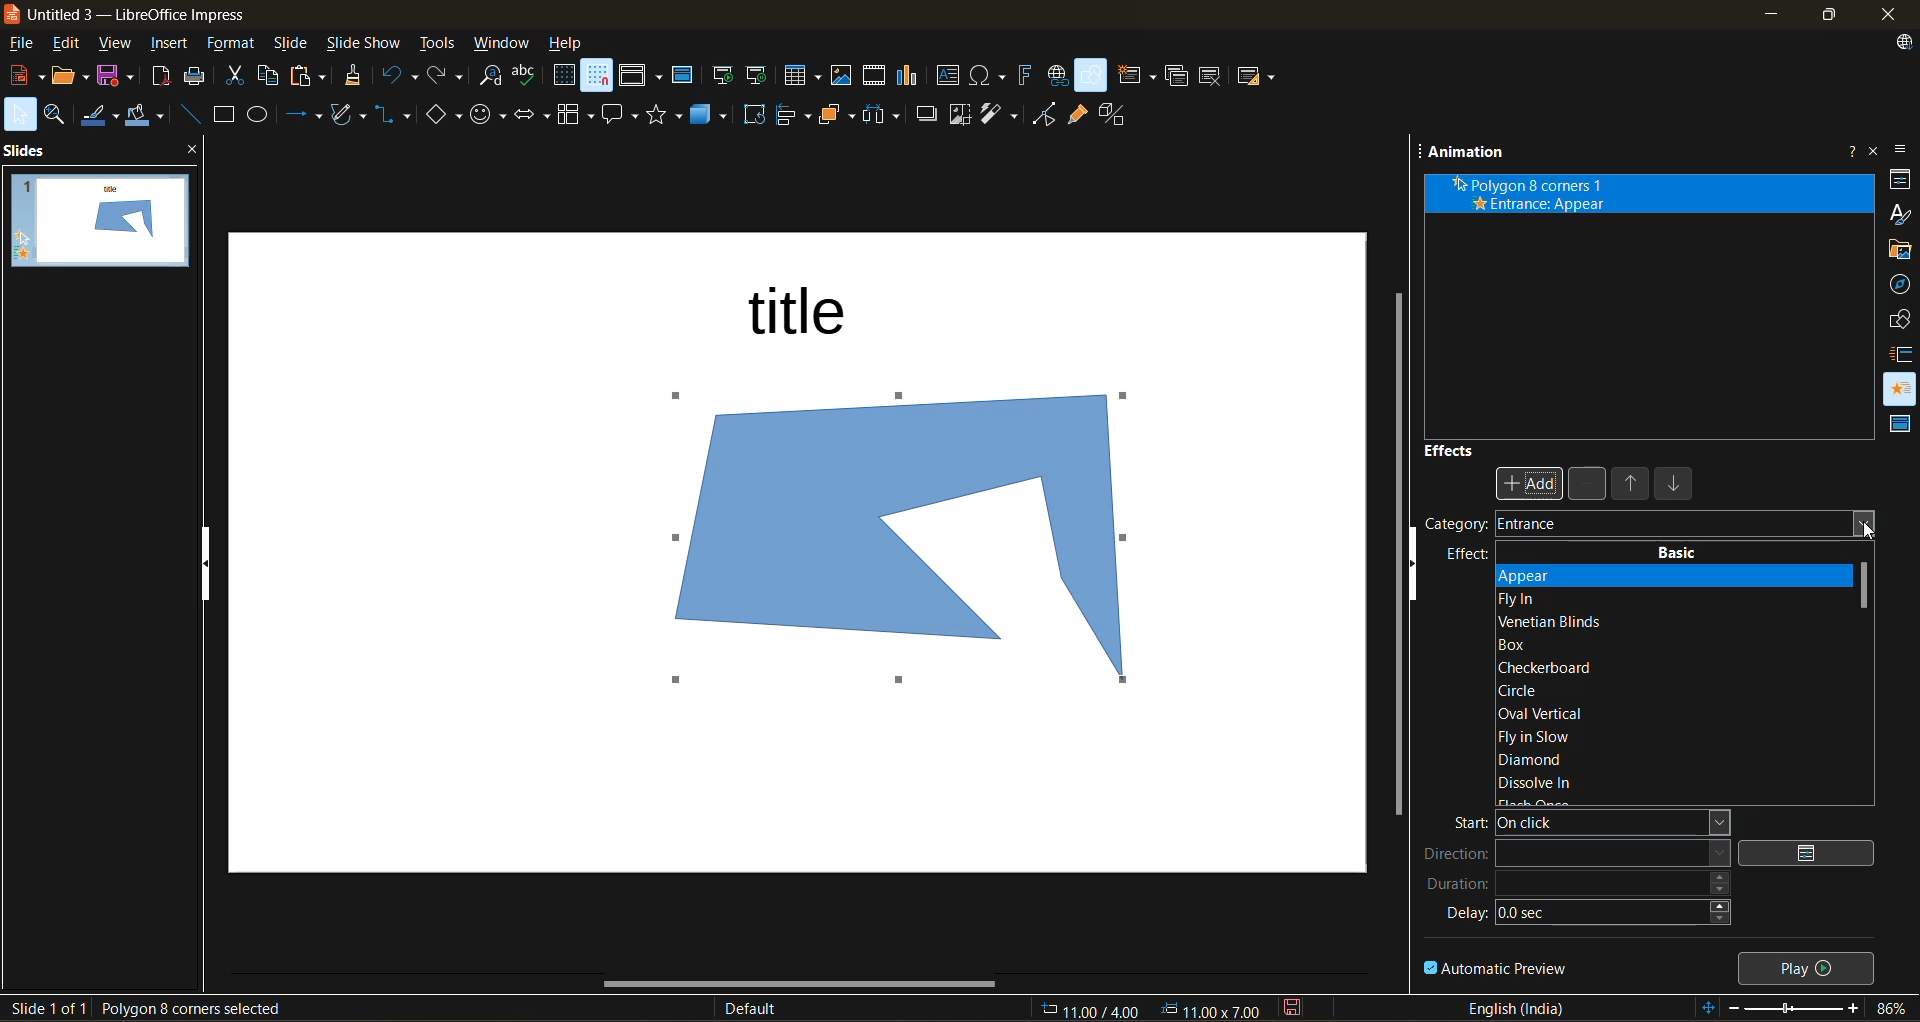 The image size is (1920, 1022). What do you see at coordinates (840, 75) in the screenshot?
I see `insert image` at bounding box center [840, 75].